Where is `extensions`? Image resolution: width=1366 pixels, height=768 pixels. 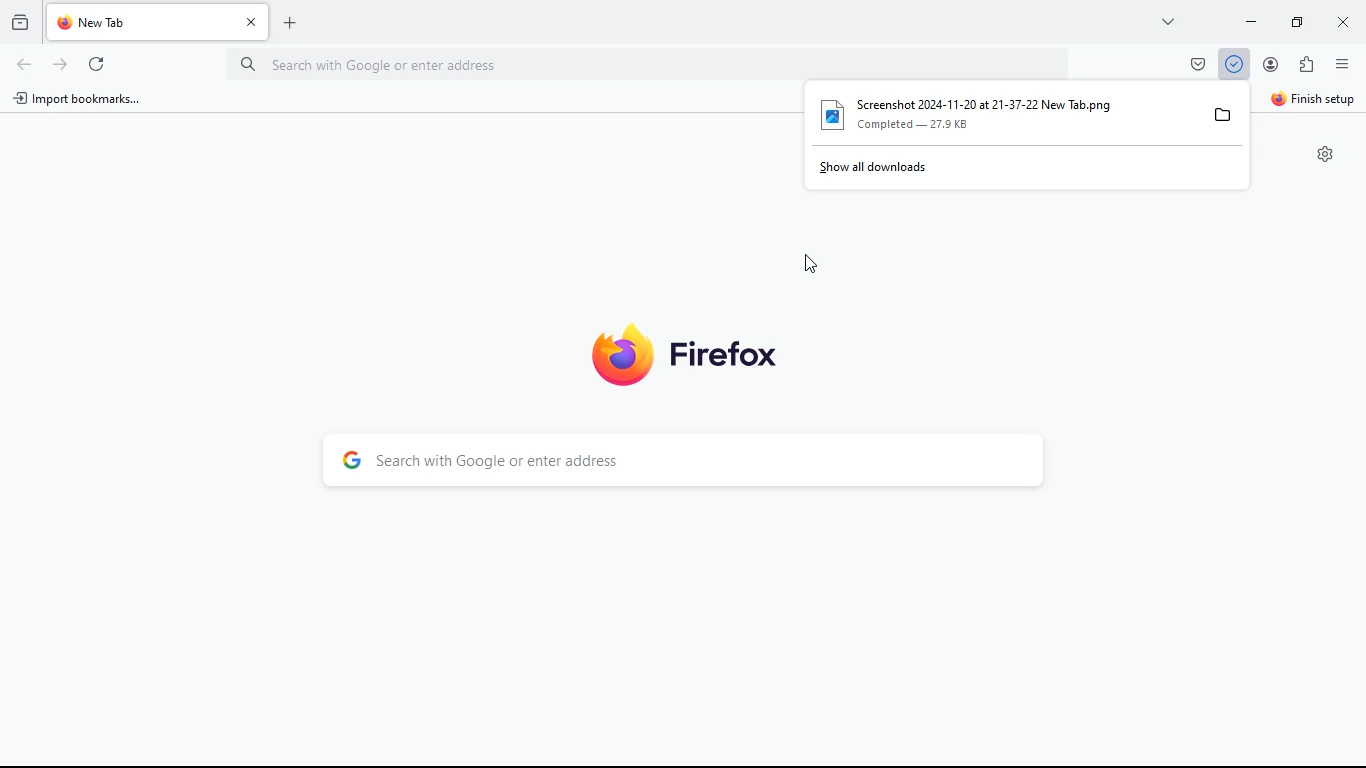
extensions is located at coordinates (1305, 65).